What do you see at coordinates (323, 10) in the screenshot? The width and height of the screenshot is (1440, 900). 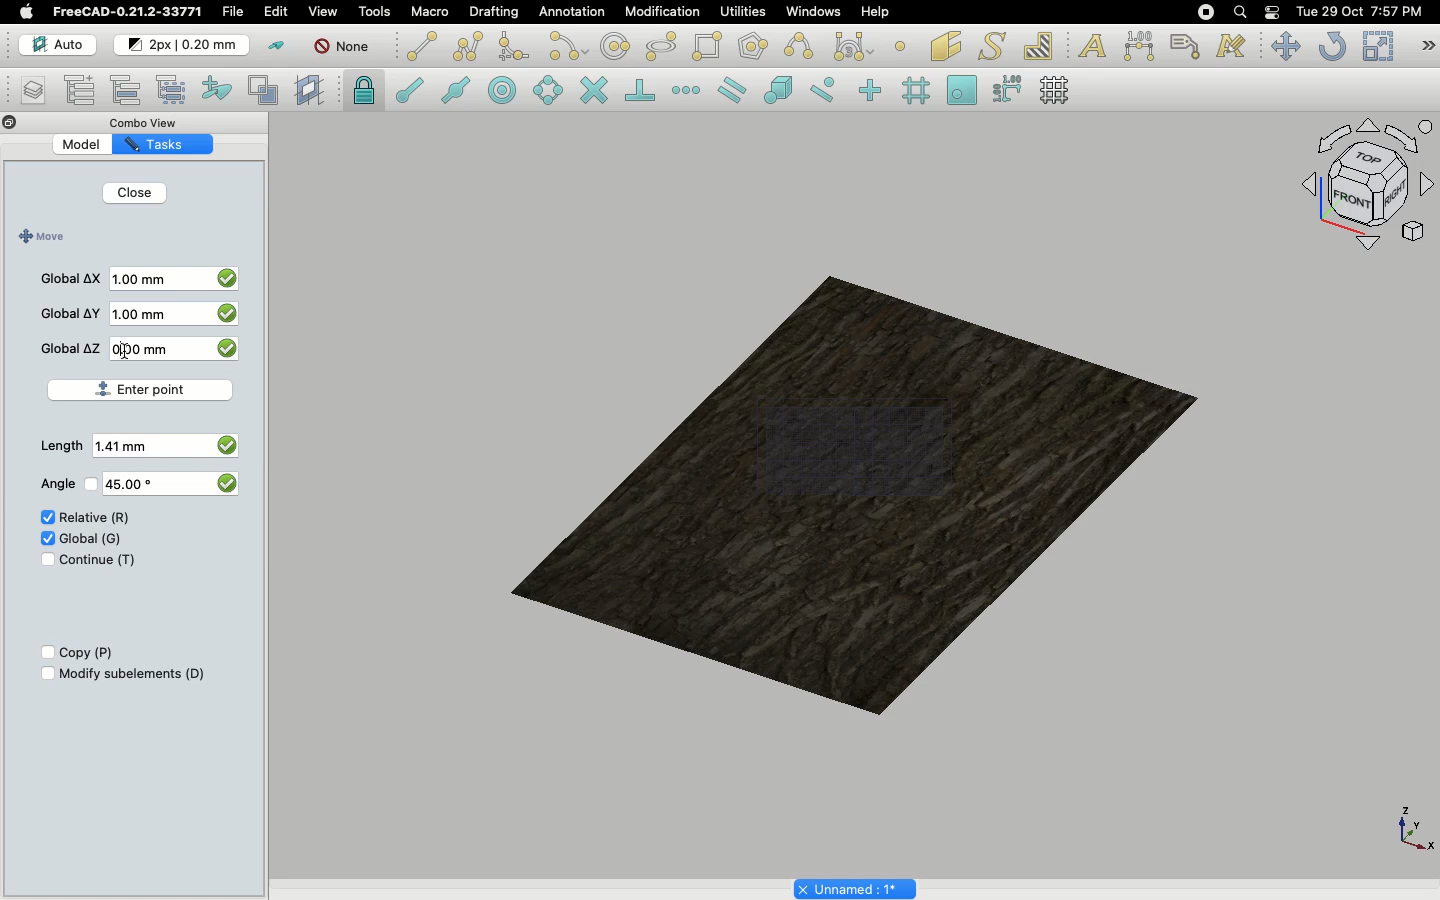 I see `View` at bounding box center [323, 10].